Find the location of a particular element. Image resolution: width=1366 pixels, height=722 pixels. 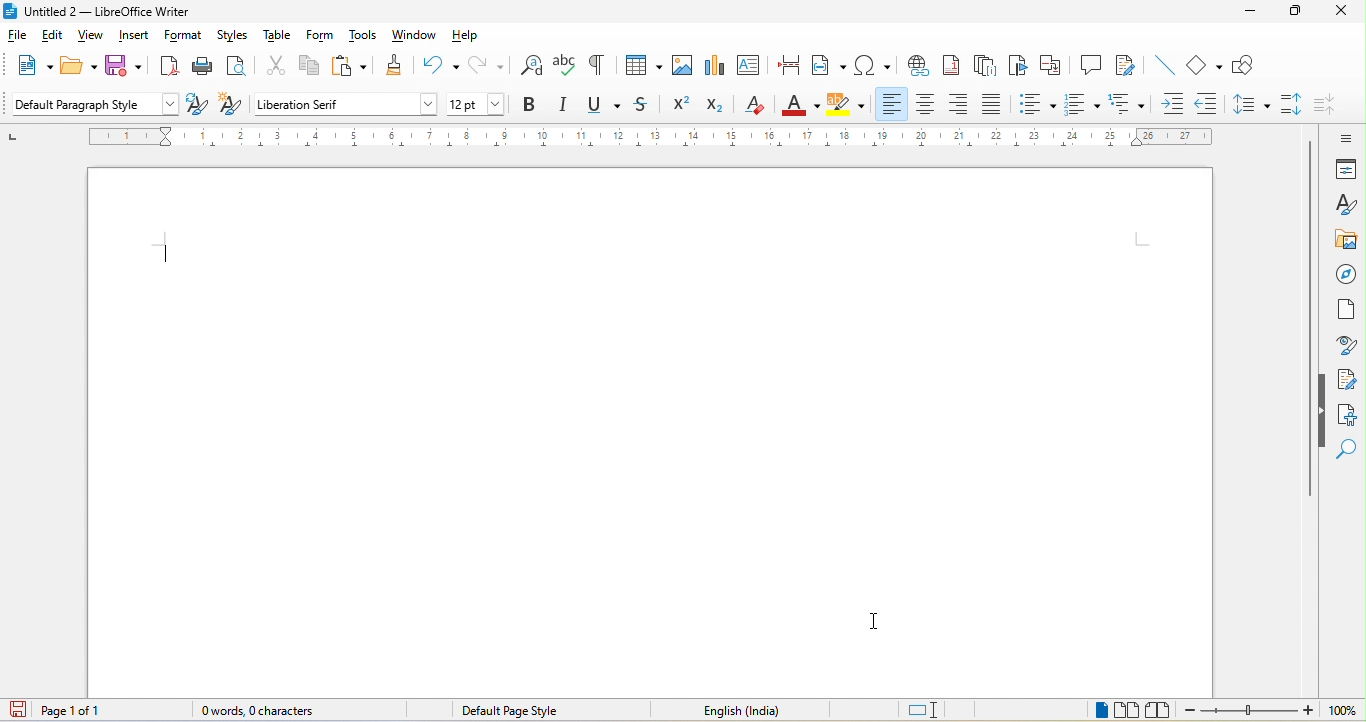

font size is located at coordinates (482, 105).